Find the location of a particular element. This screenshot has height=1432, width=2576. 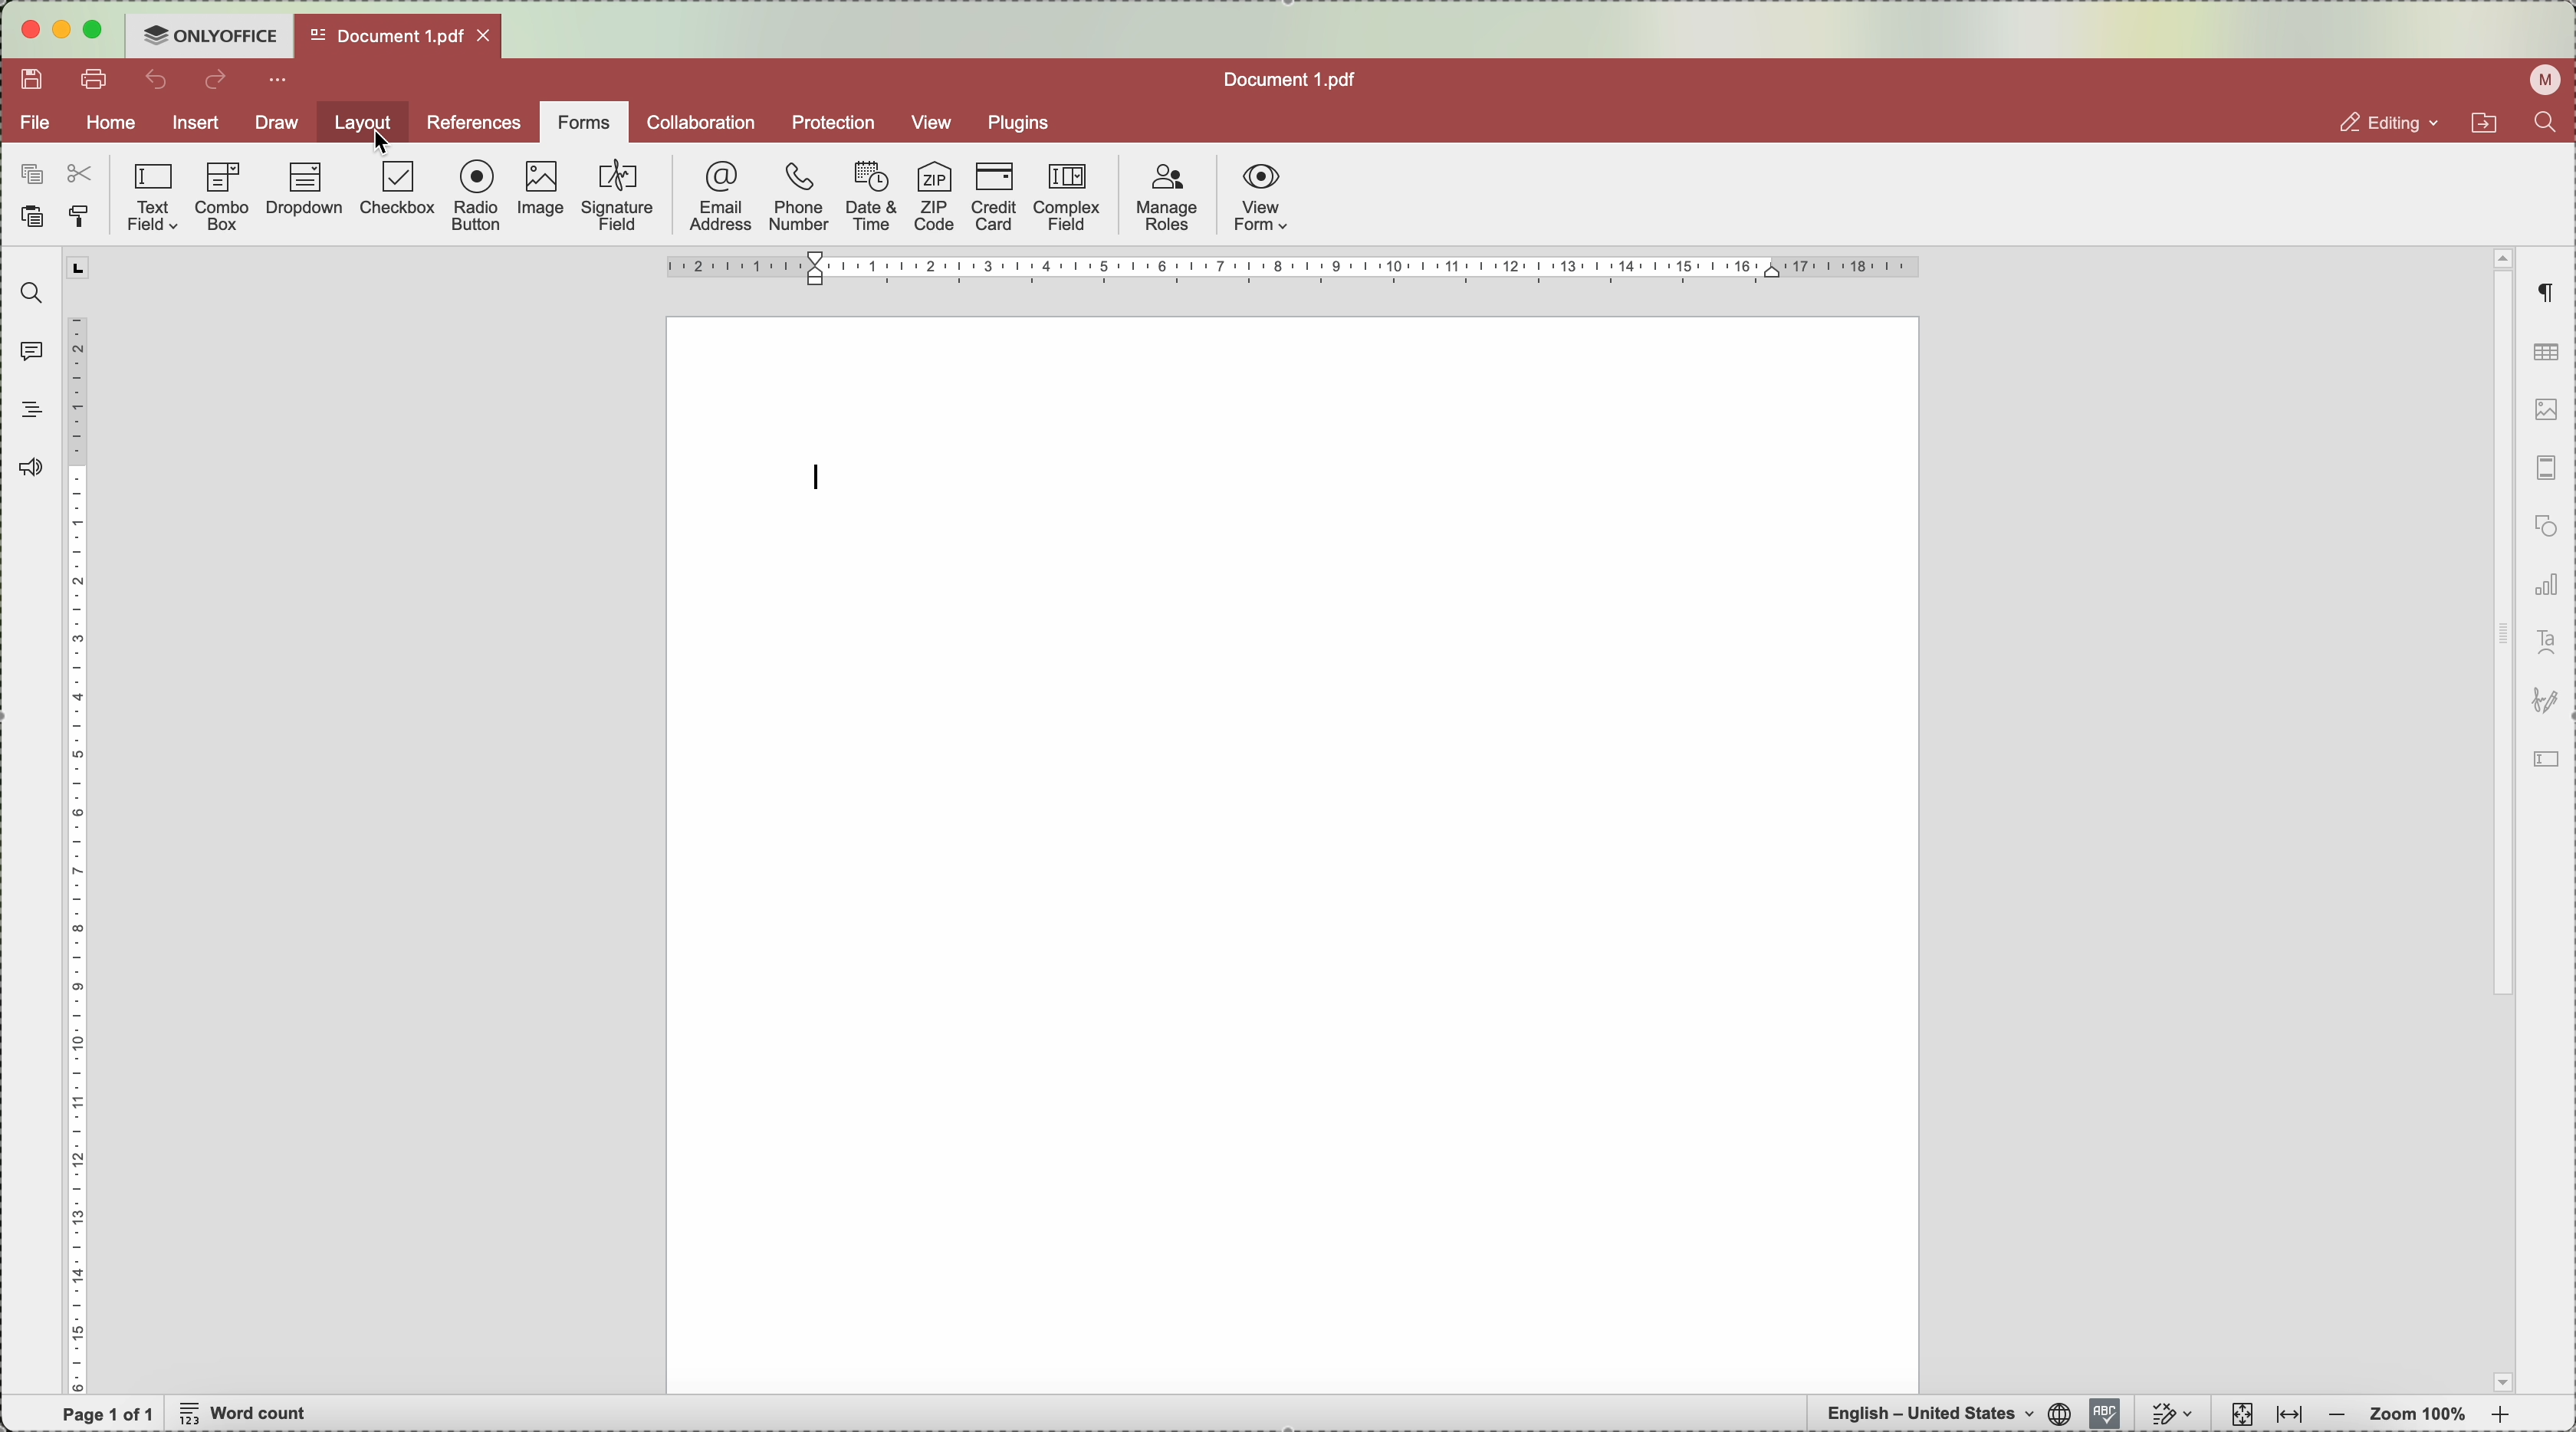

draw is located at coordinates (270, 123).